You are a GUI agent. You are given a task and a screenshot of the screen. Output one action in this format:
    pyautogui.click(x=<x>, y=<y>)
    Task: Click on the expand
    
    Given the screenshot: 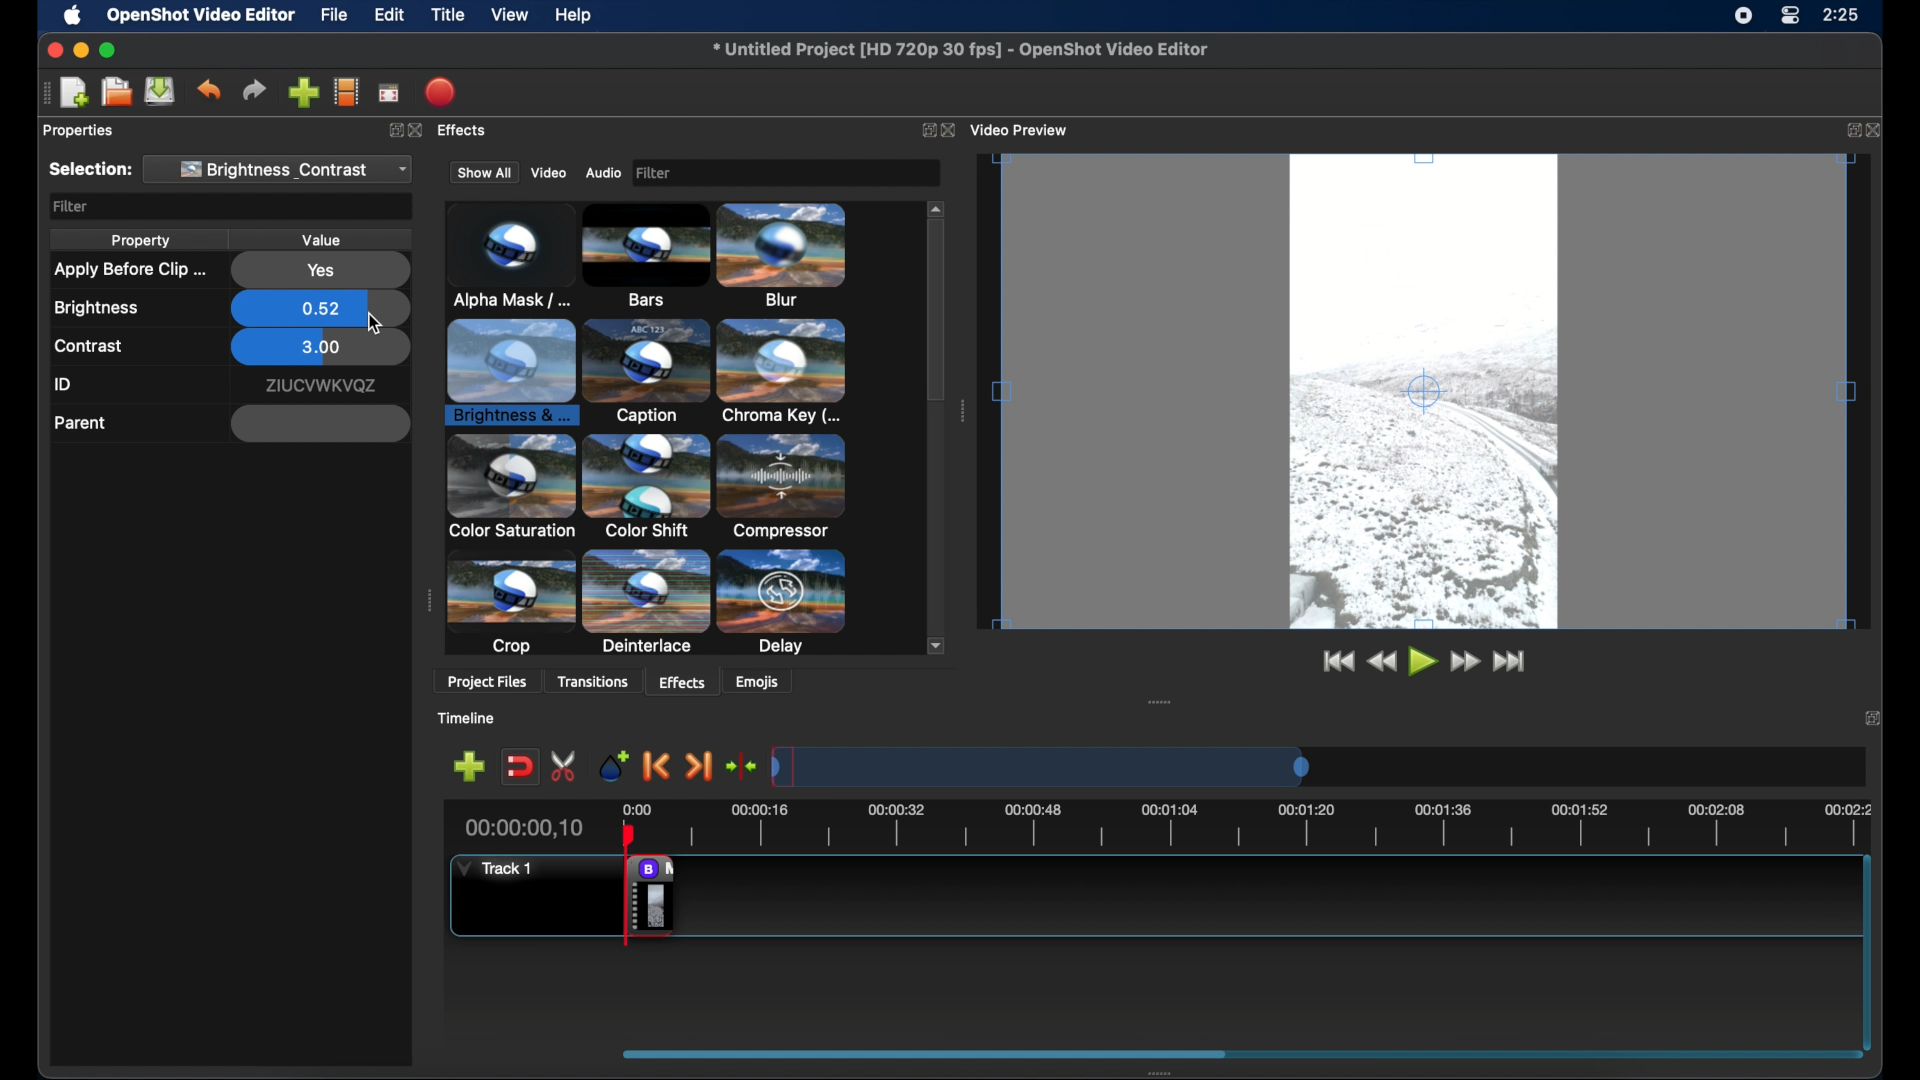 What is the action you would take?
    pyautogui.click(x=397, y=132)
    